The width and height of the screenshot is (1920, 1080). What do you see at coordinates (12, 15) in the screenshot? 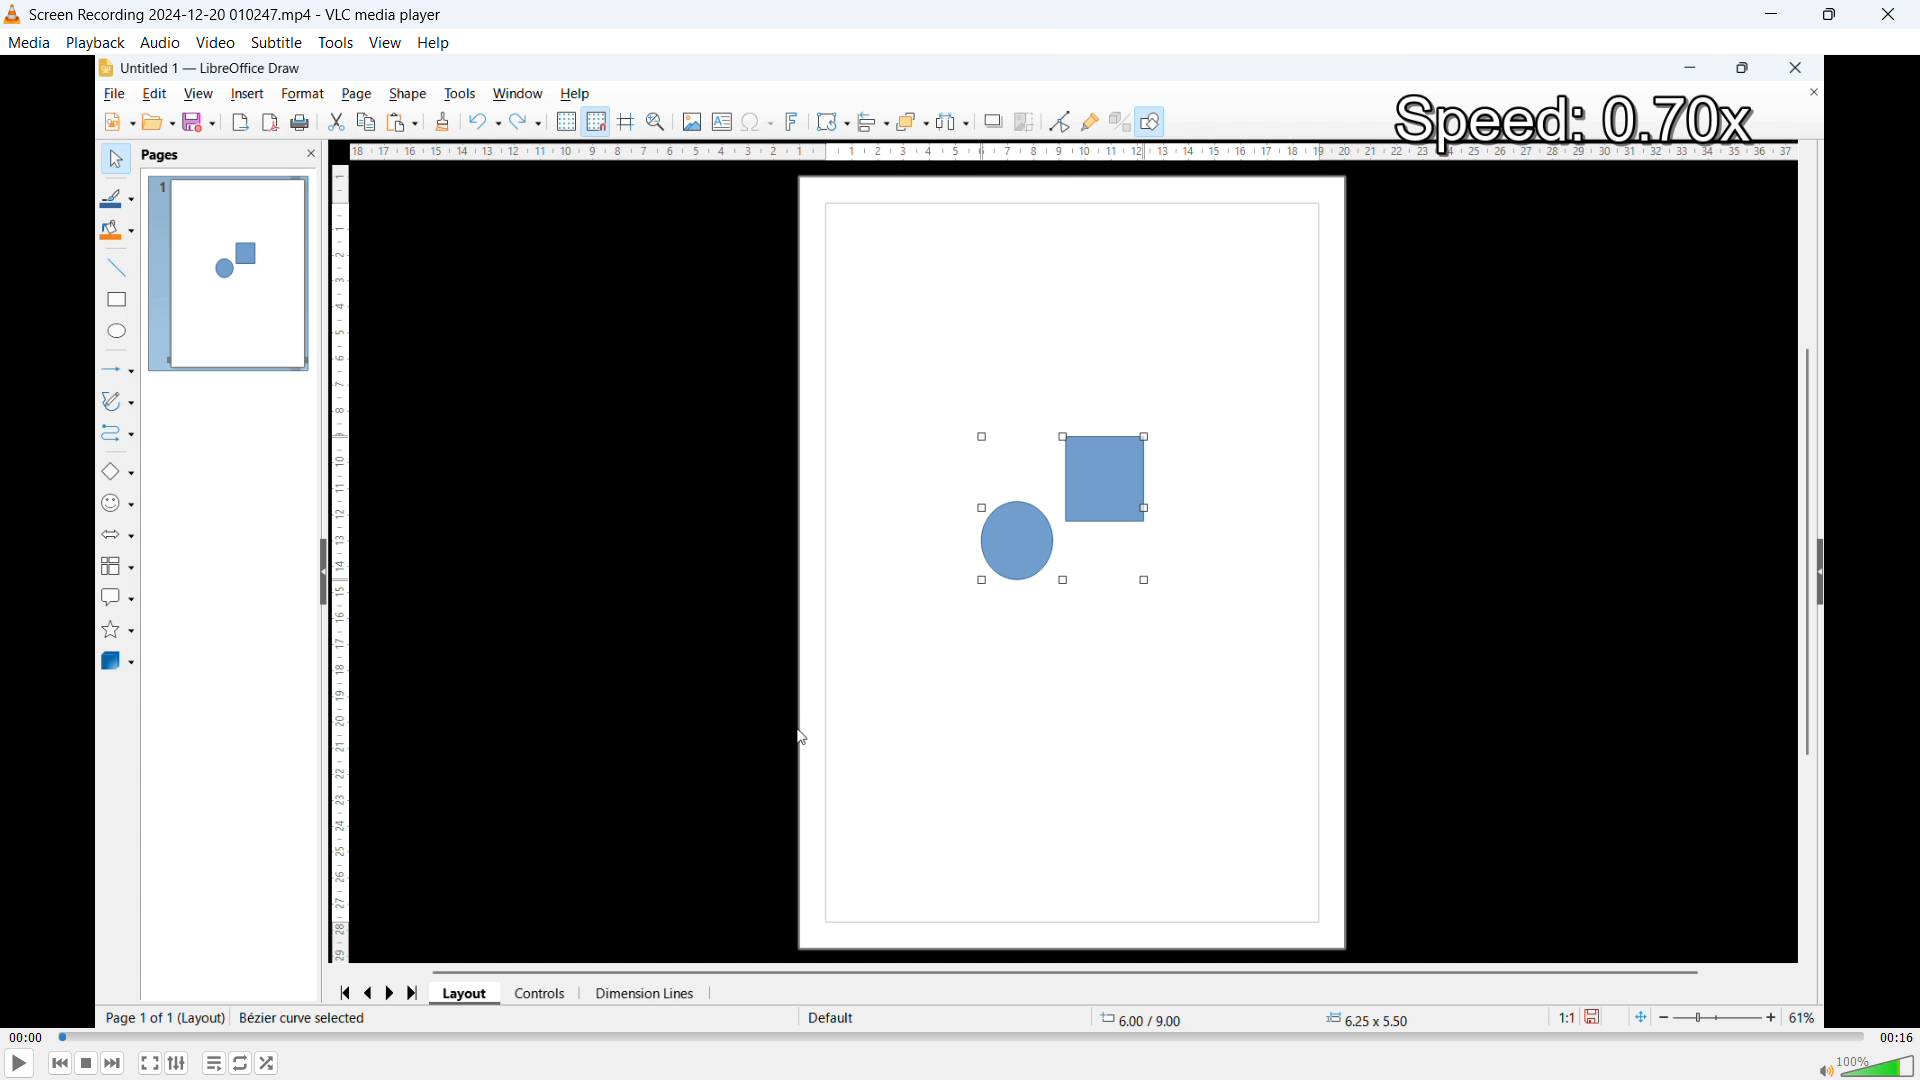
I see `Logo ` at bounding box center [12, 15].